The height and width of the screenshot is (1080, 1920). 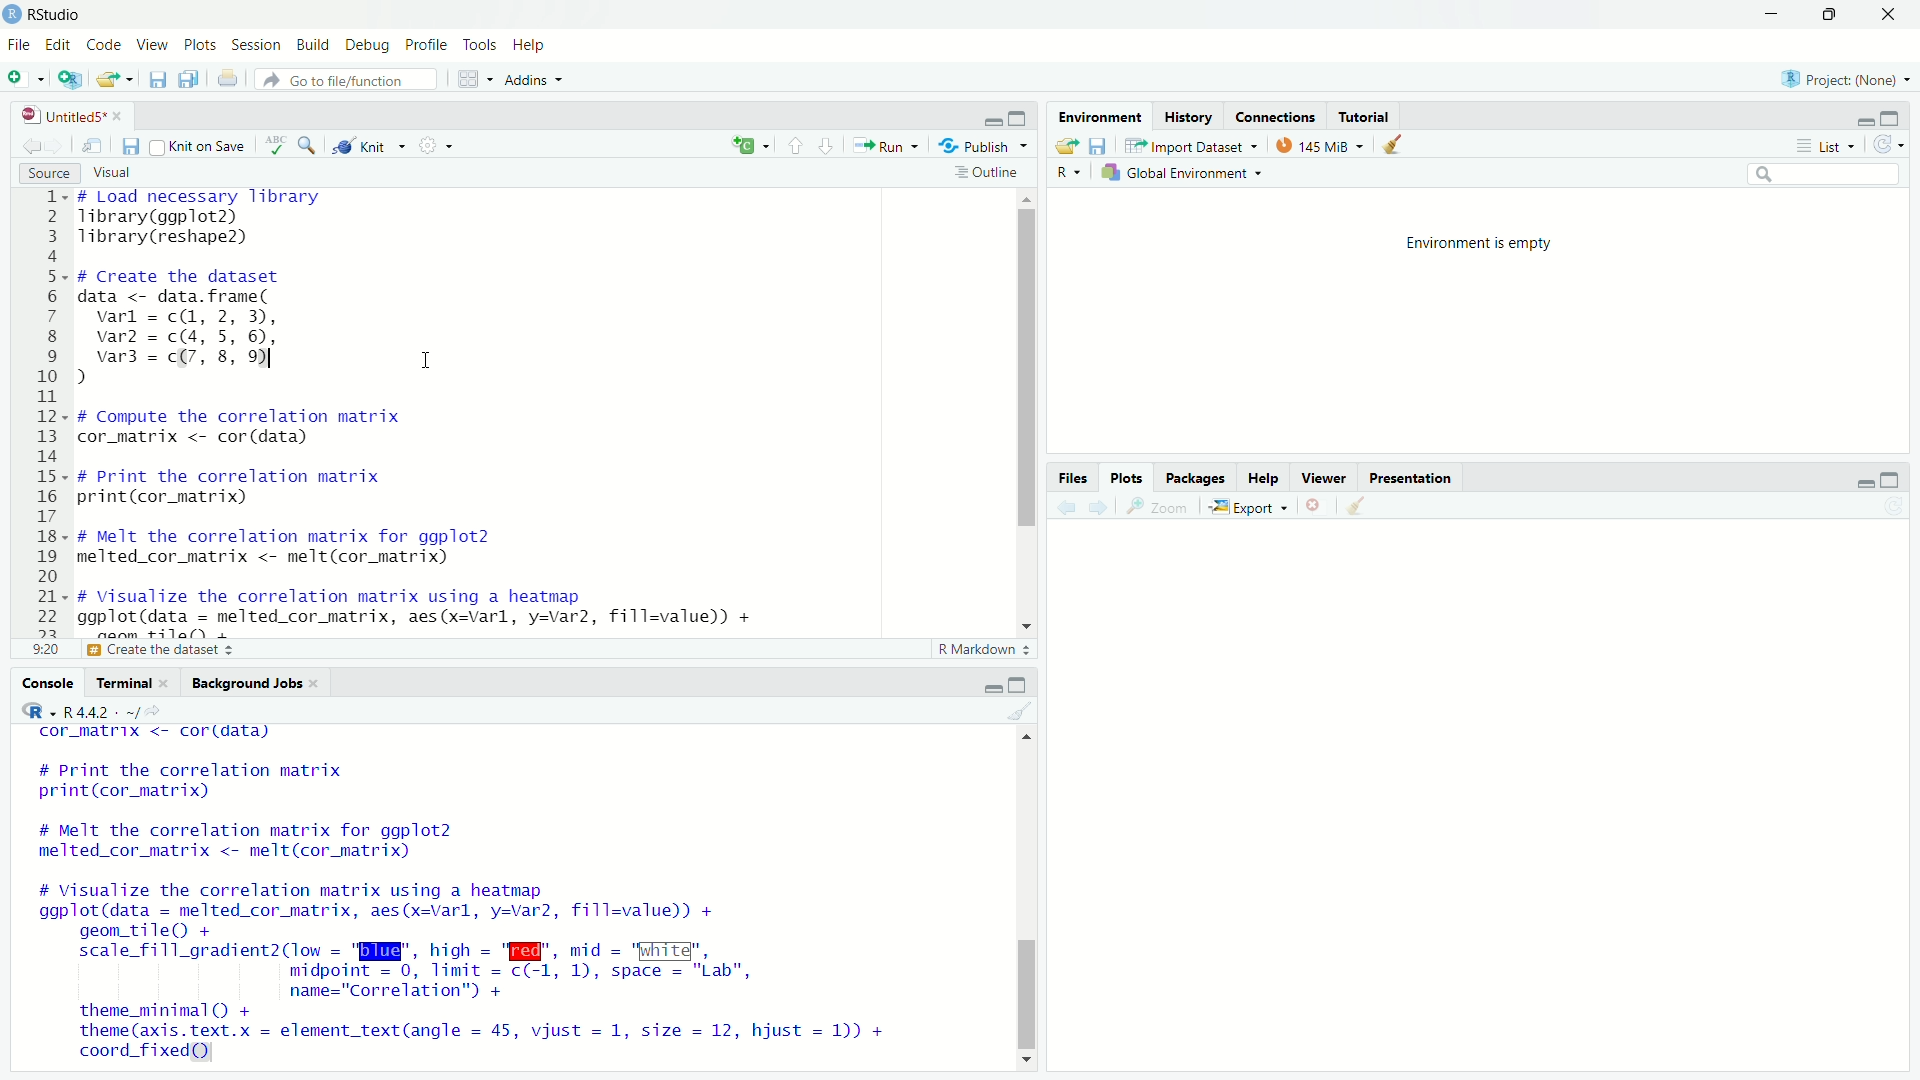 I want to click on viewer, so click(x=1323, y=477).